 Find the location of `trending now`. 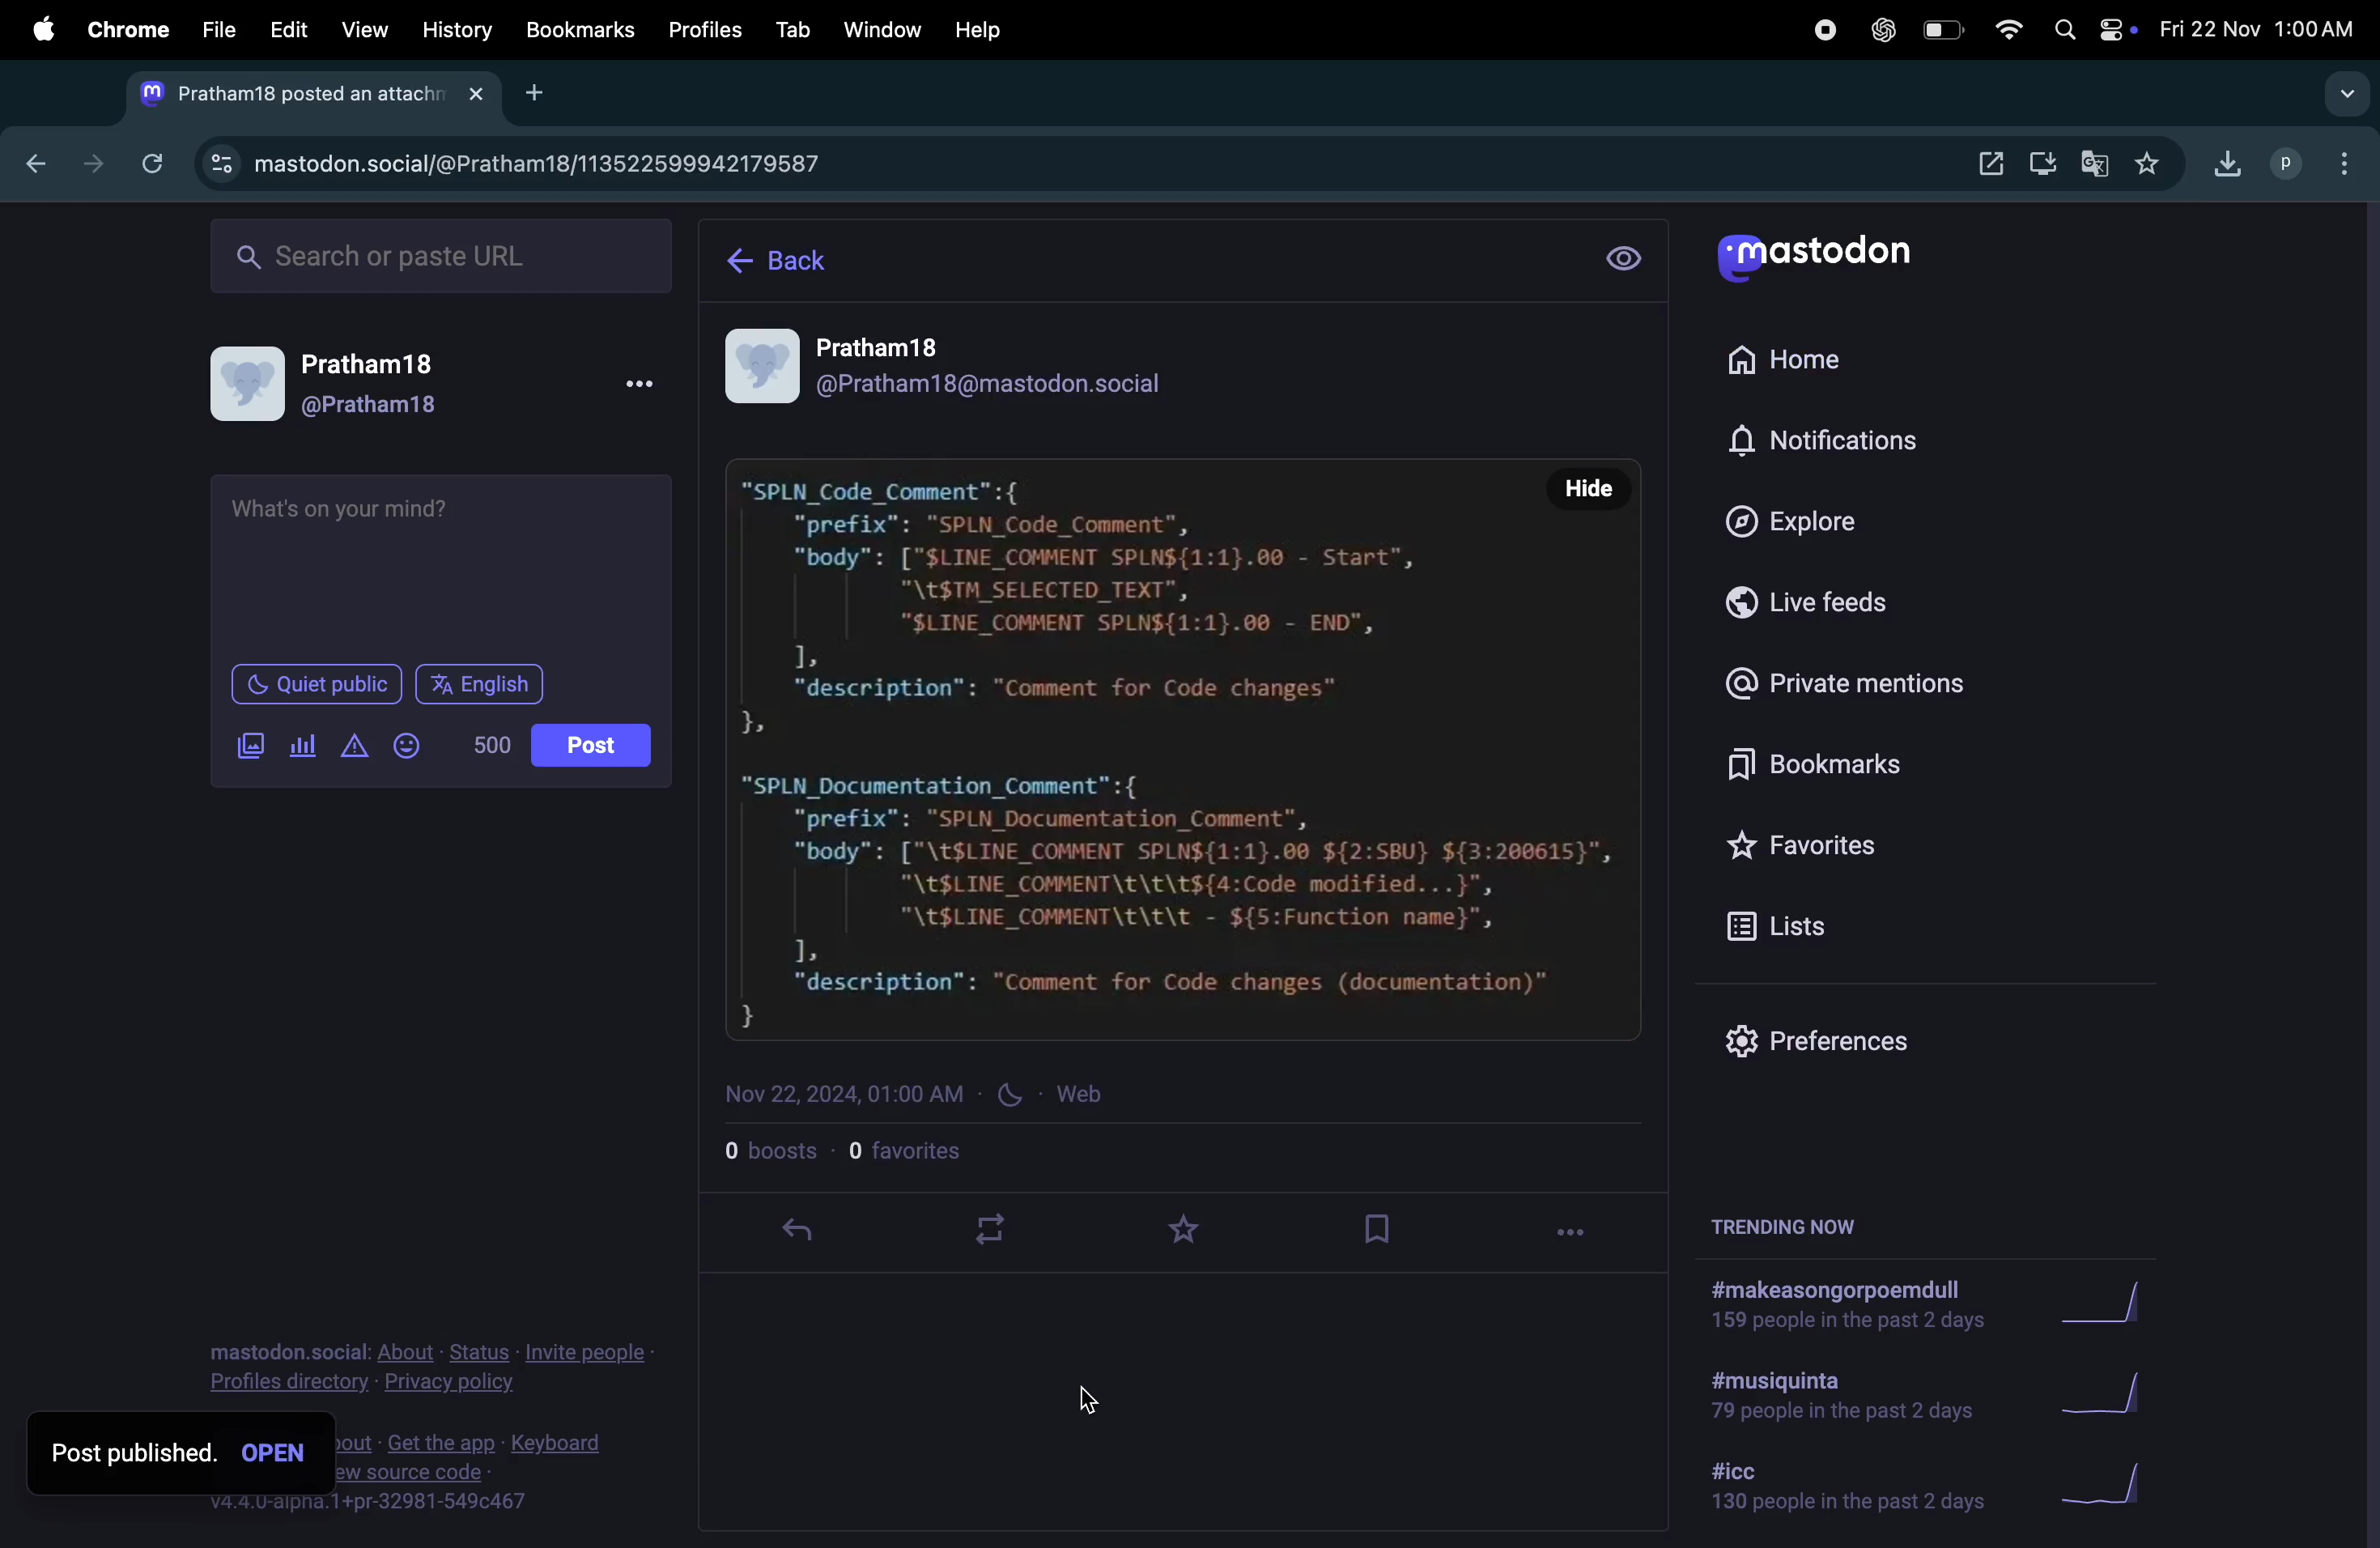

trending now is located at coordinates (1784, 1230).